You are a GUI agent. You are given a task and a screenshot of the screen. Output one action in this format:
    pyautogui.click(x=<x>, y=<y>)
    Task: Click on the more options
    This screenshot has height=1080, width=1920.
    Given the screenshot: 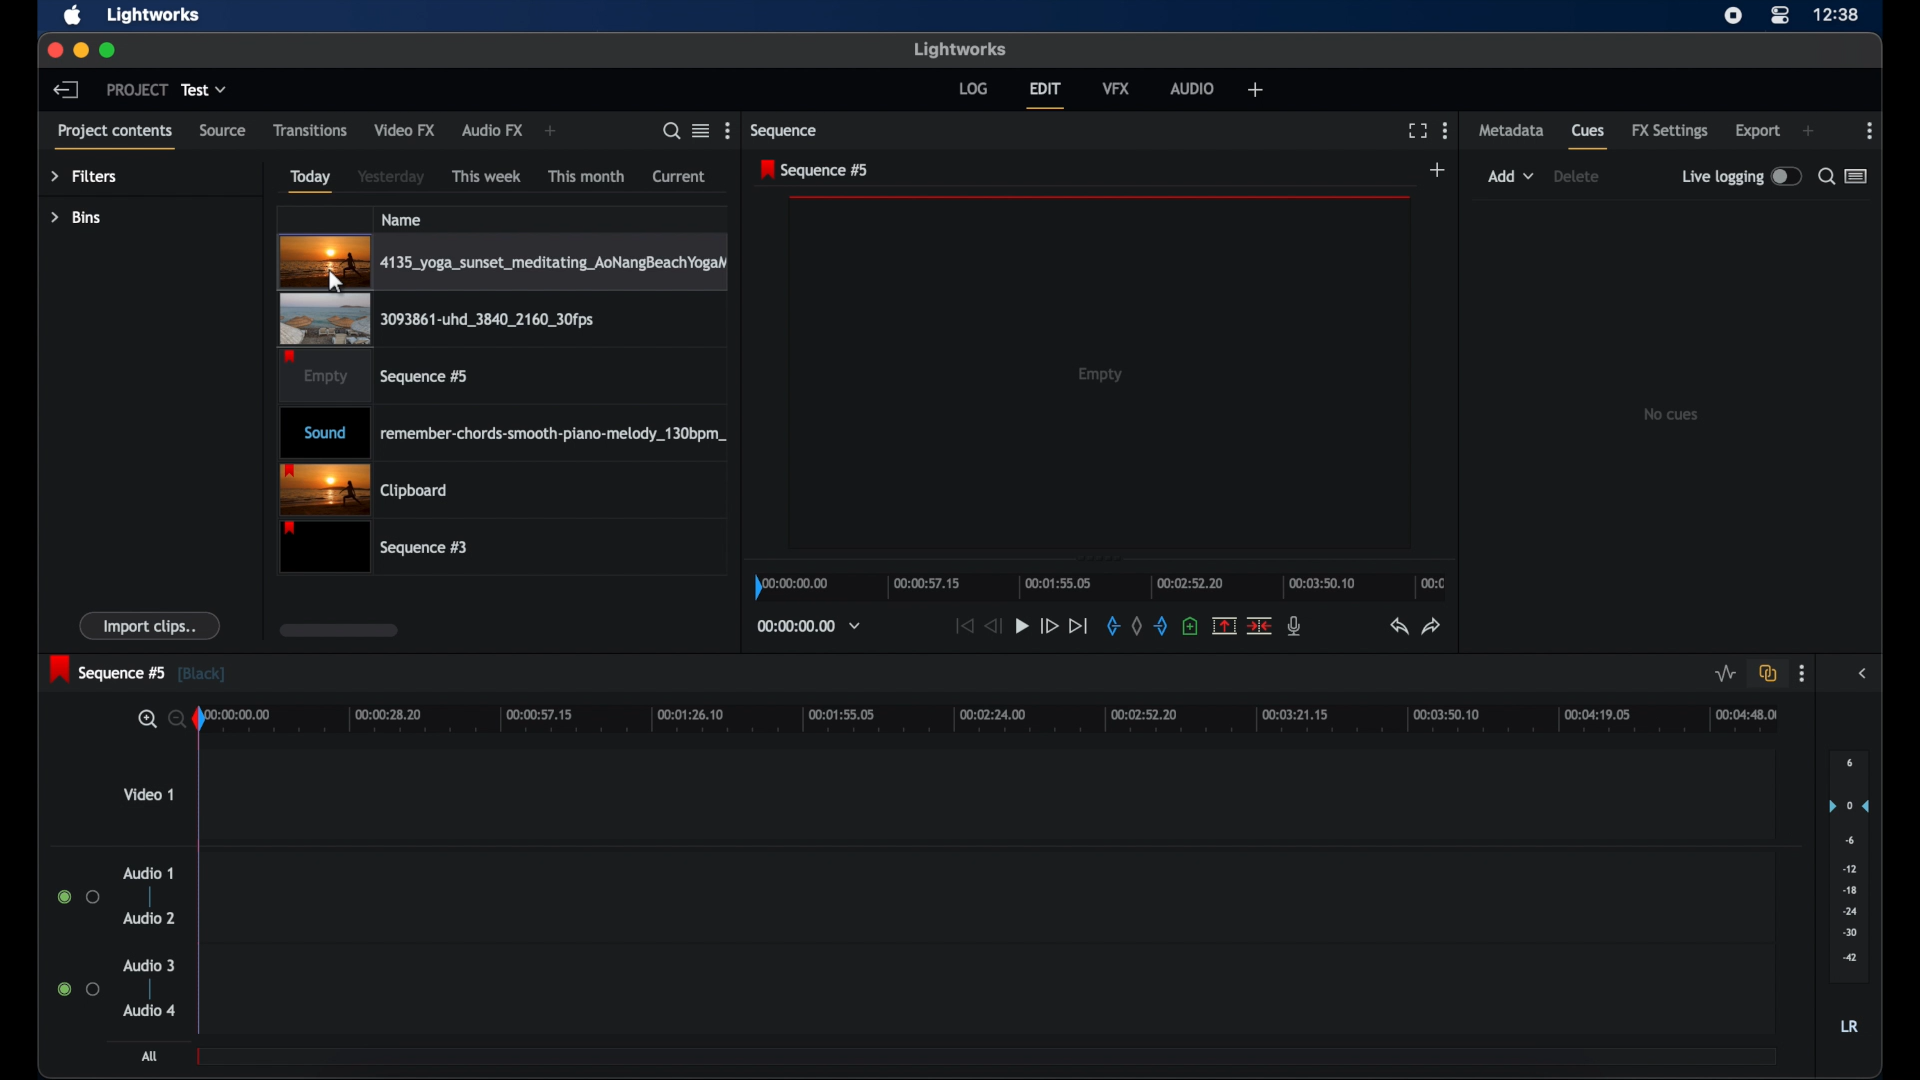 What is the action you would take?
    pyautogui.click(x=1802, y=674)
    